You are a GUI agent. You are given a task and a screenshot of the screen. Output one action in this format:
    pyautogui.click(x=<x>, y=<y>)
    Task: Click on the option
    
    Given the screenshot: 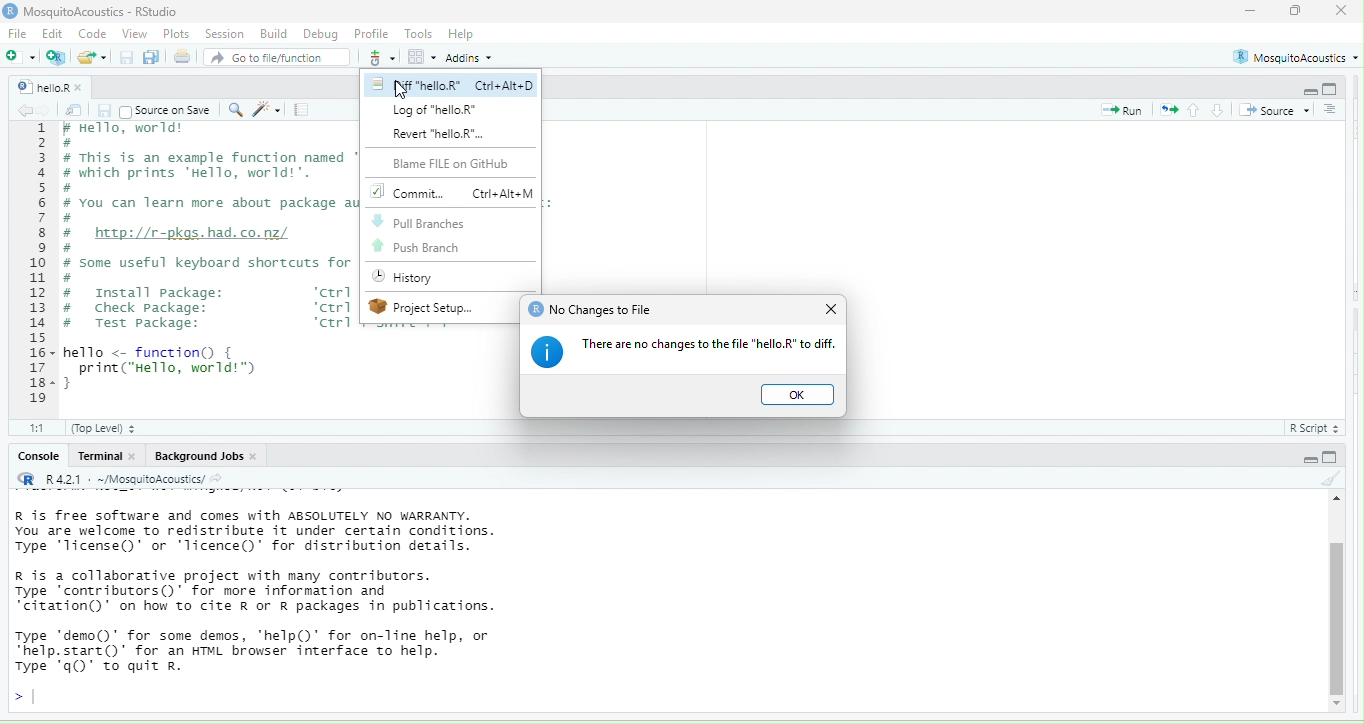 What is the action you would take?
    pyautogui.click(x=421, y=56)
    